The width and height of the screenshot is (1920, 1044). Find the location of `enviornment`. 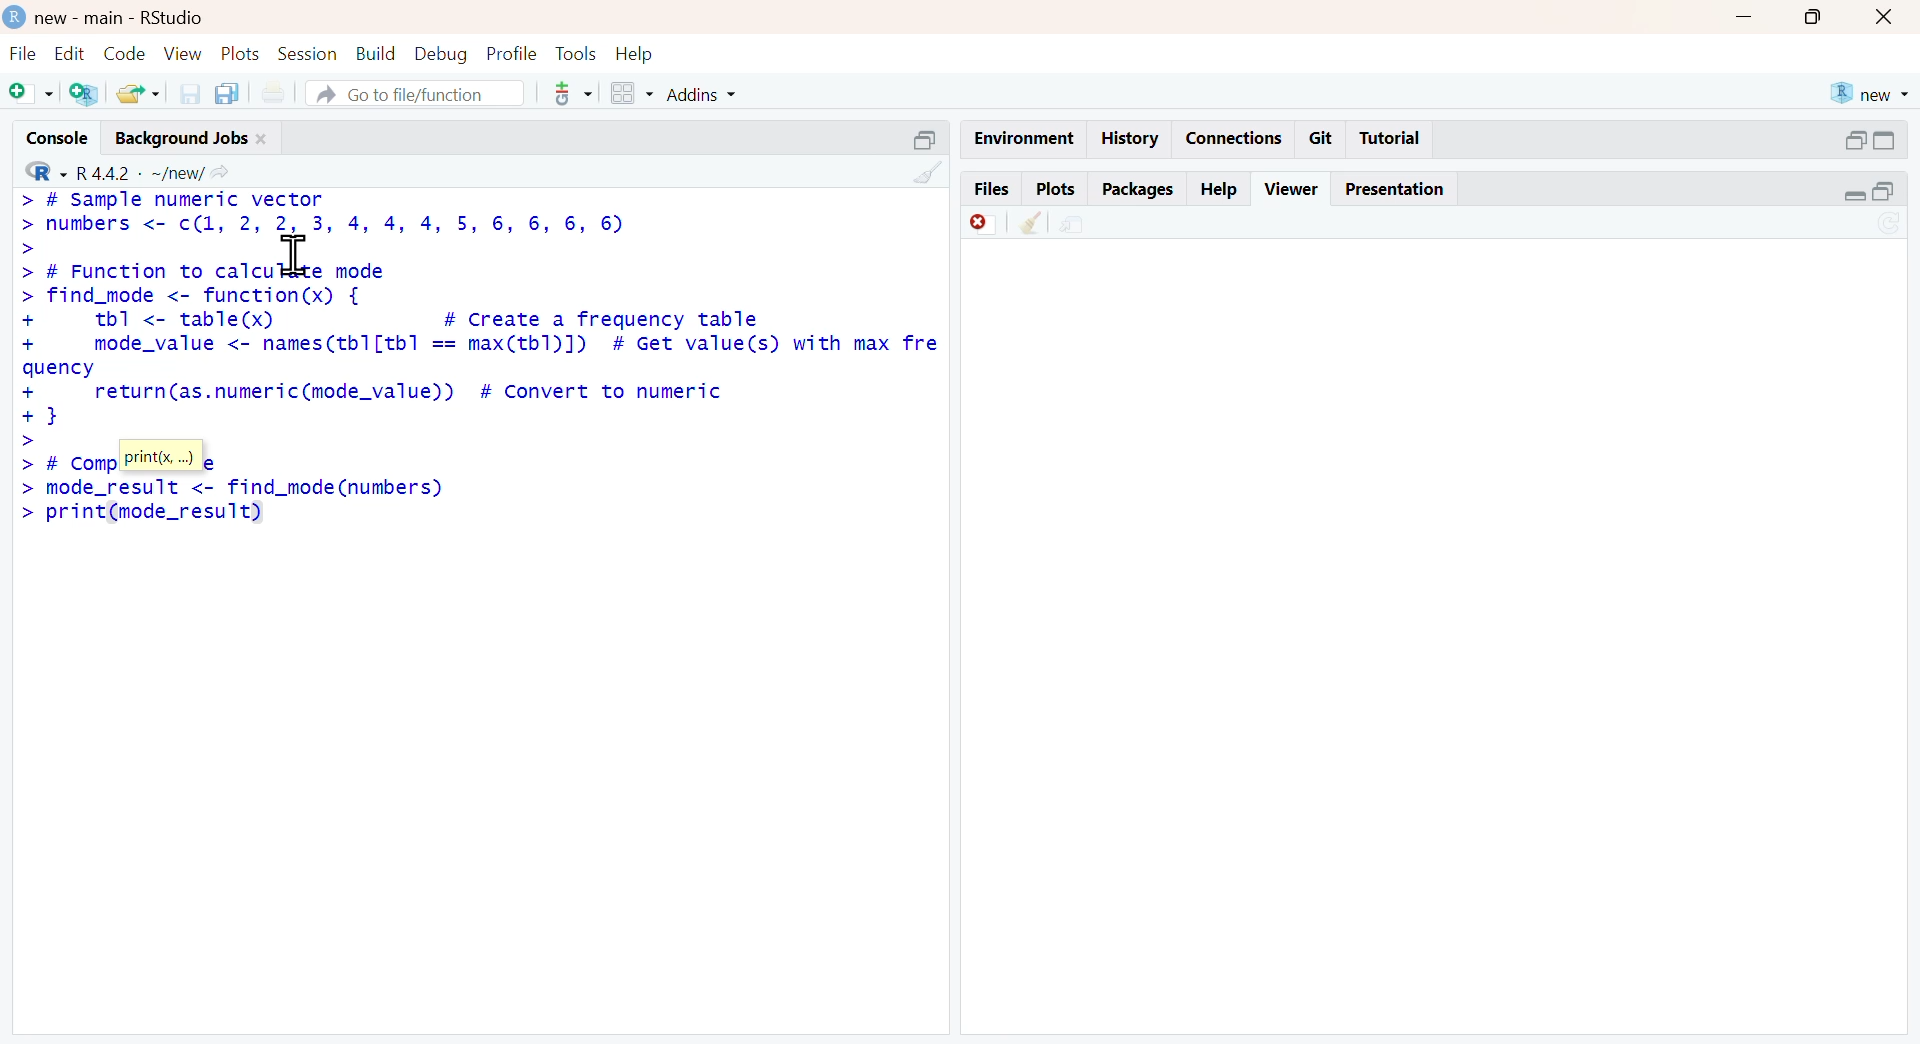

enviornment is located at coordinates (1026, 137).